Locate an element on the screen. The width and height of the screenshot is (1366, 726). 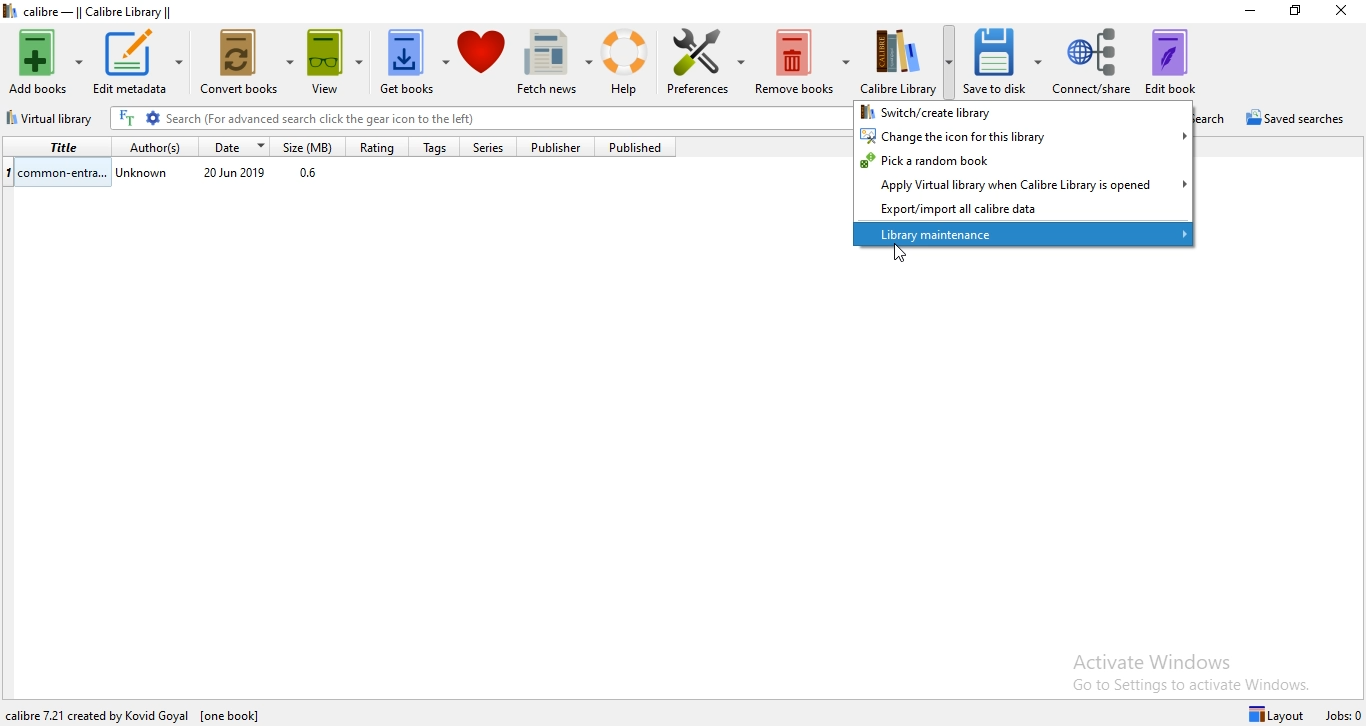
Date is located at coordinates (236, 146).